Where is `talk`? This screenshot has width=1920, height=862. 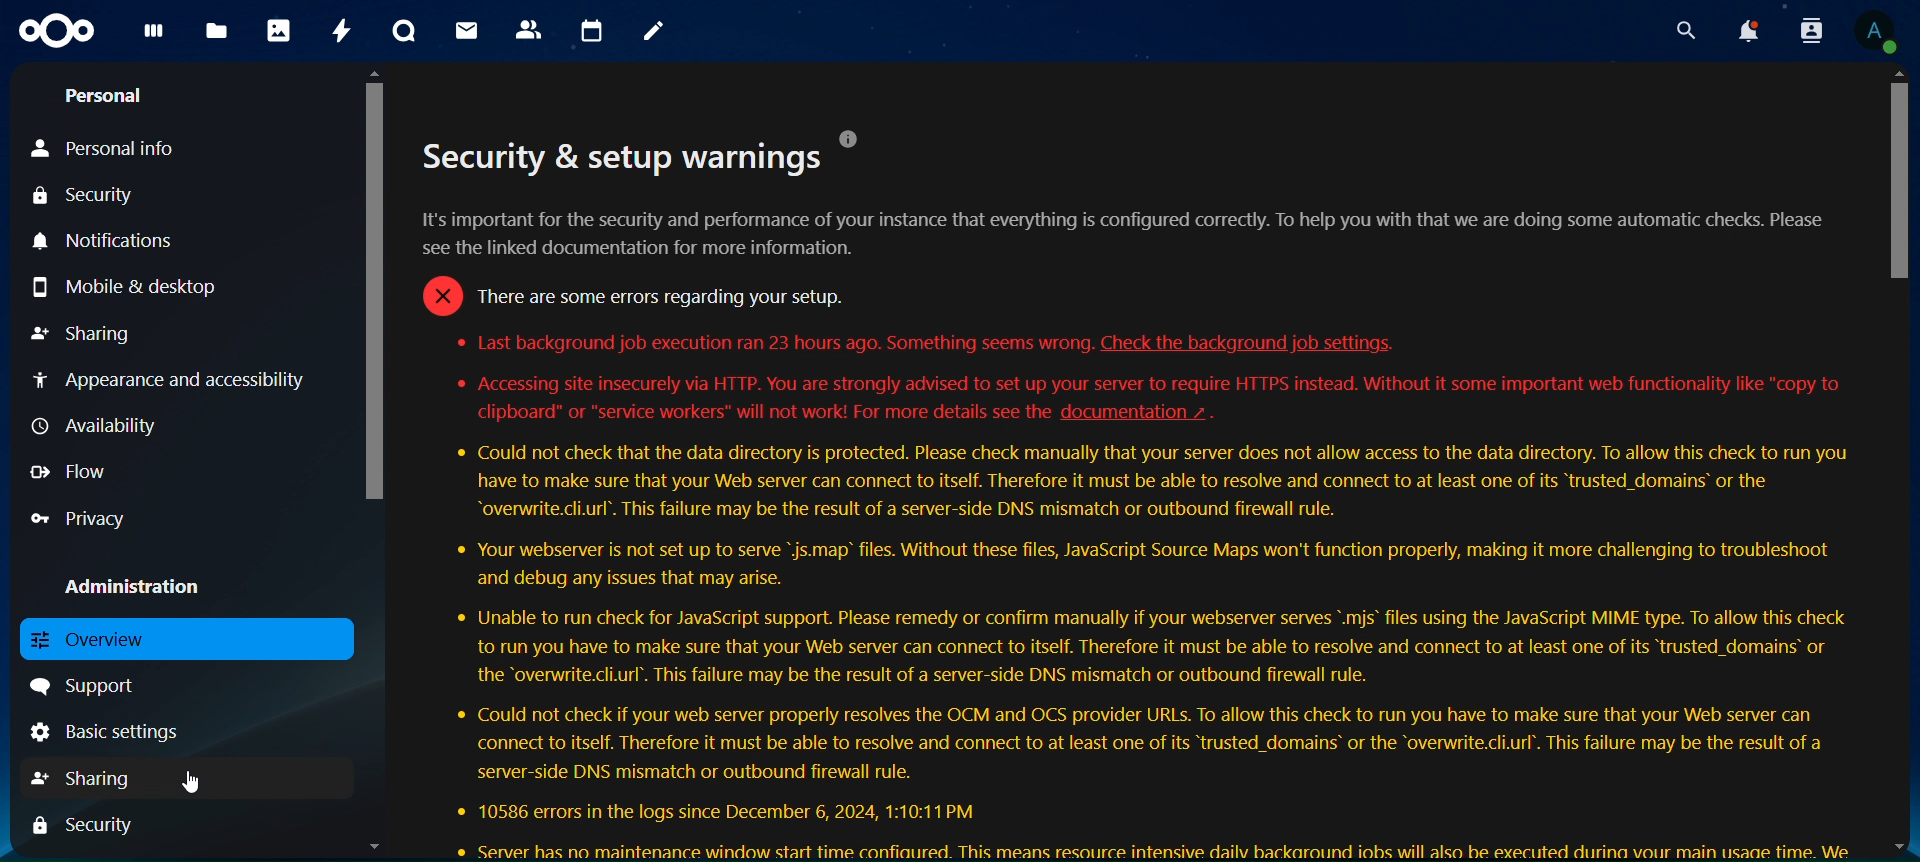 talk is located at coordinates (408, 30).